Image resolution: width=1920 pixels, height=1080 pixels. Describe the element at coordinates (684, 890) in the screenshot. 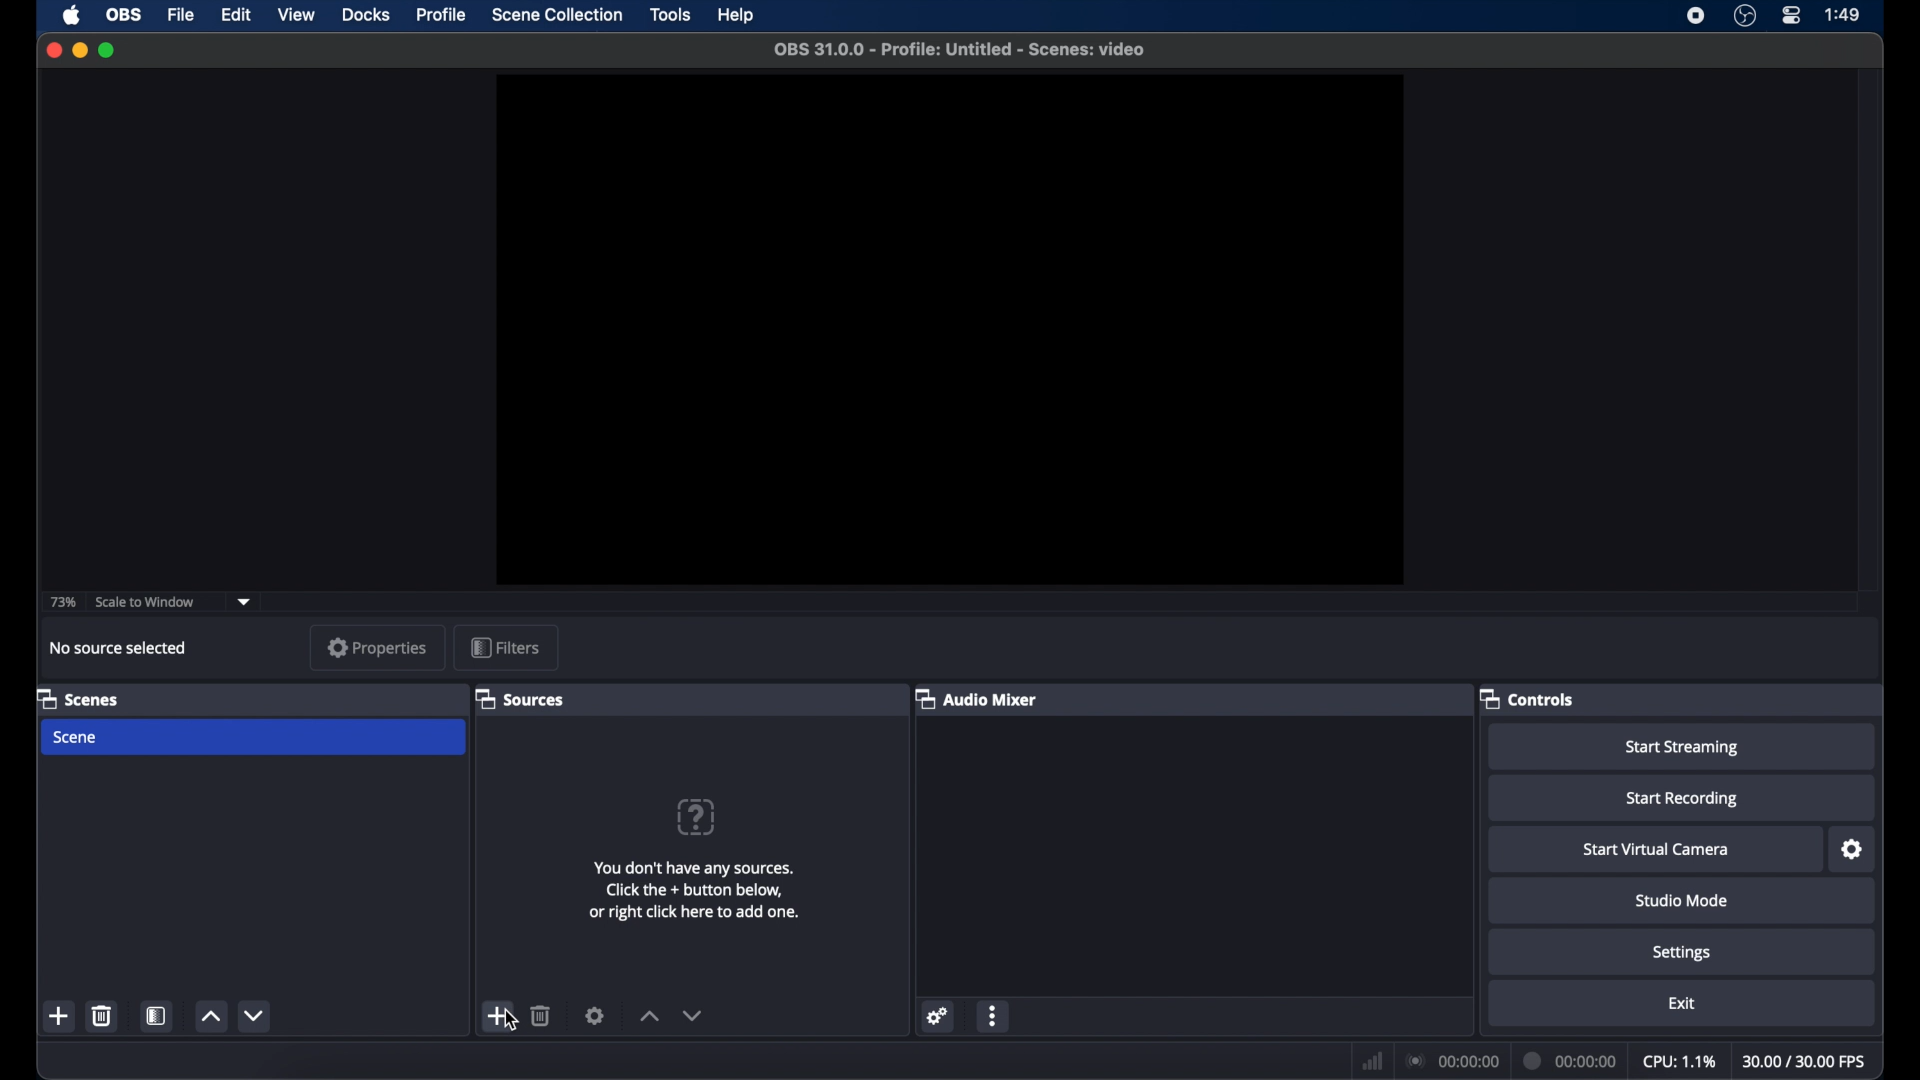

I see `‘You don't have any sources.
Click the + button below,
or right click here to add one.` at that location.